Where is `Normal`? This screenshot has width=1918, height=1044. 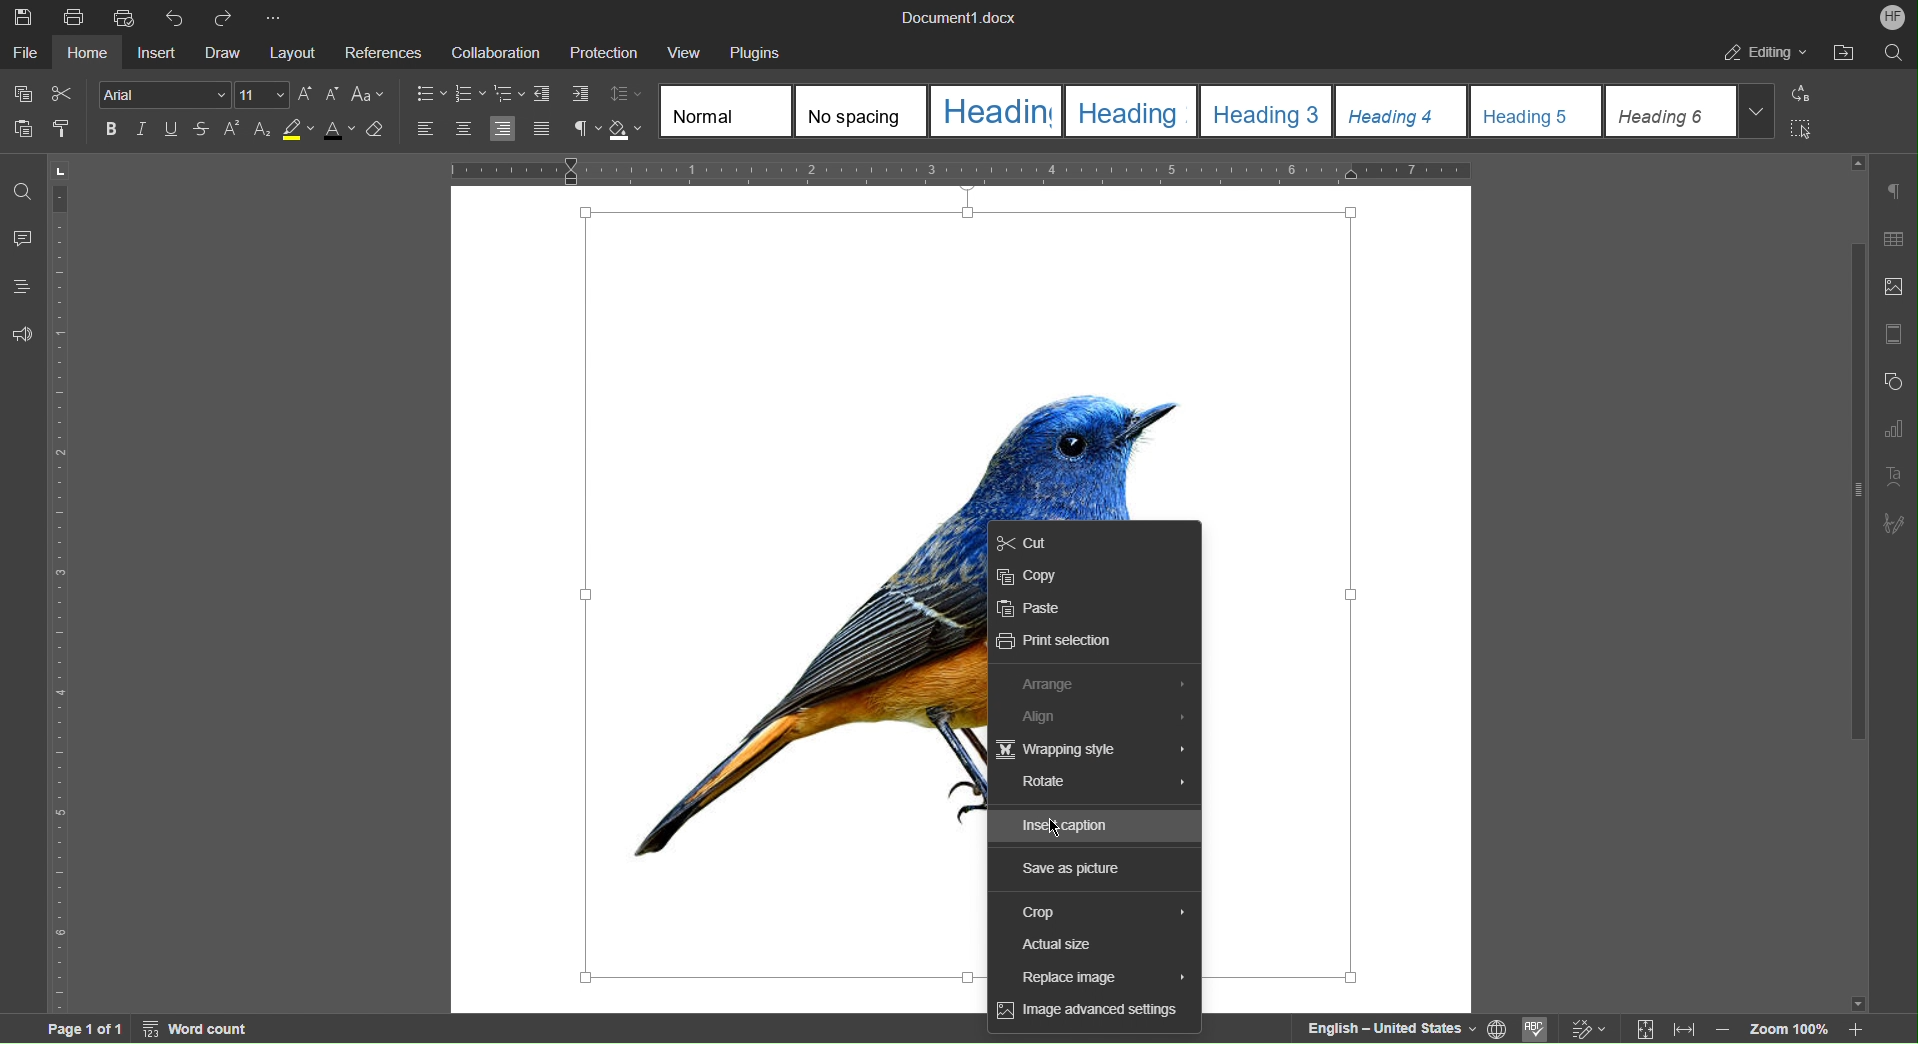
Normal is located at coordinates (727, 110).